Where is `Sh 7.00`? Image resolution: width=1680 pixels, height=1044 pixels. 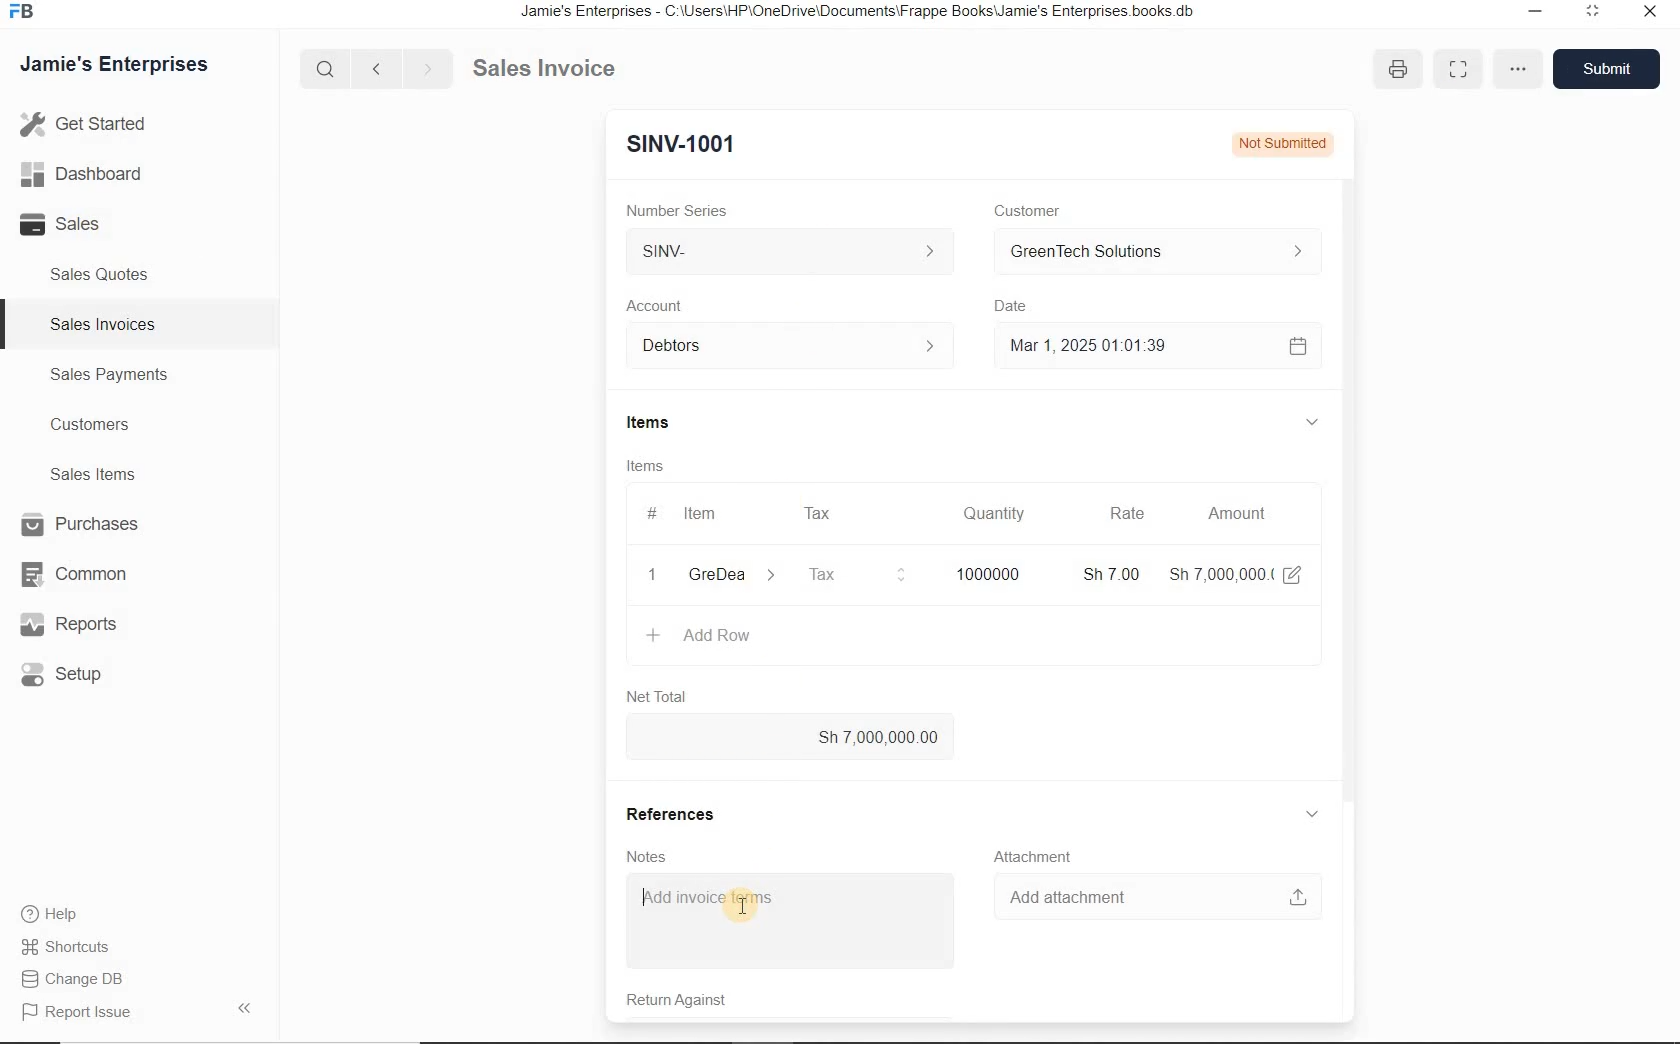 Sh 7.00 is located at coordinates (1107, 573).